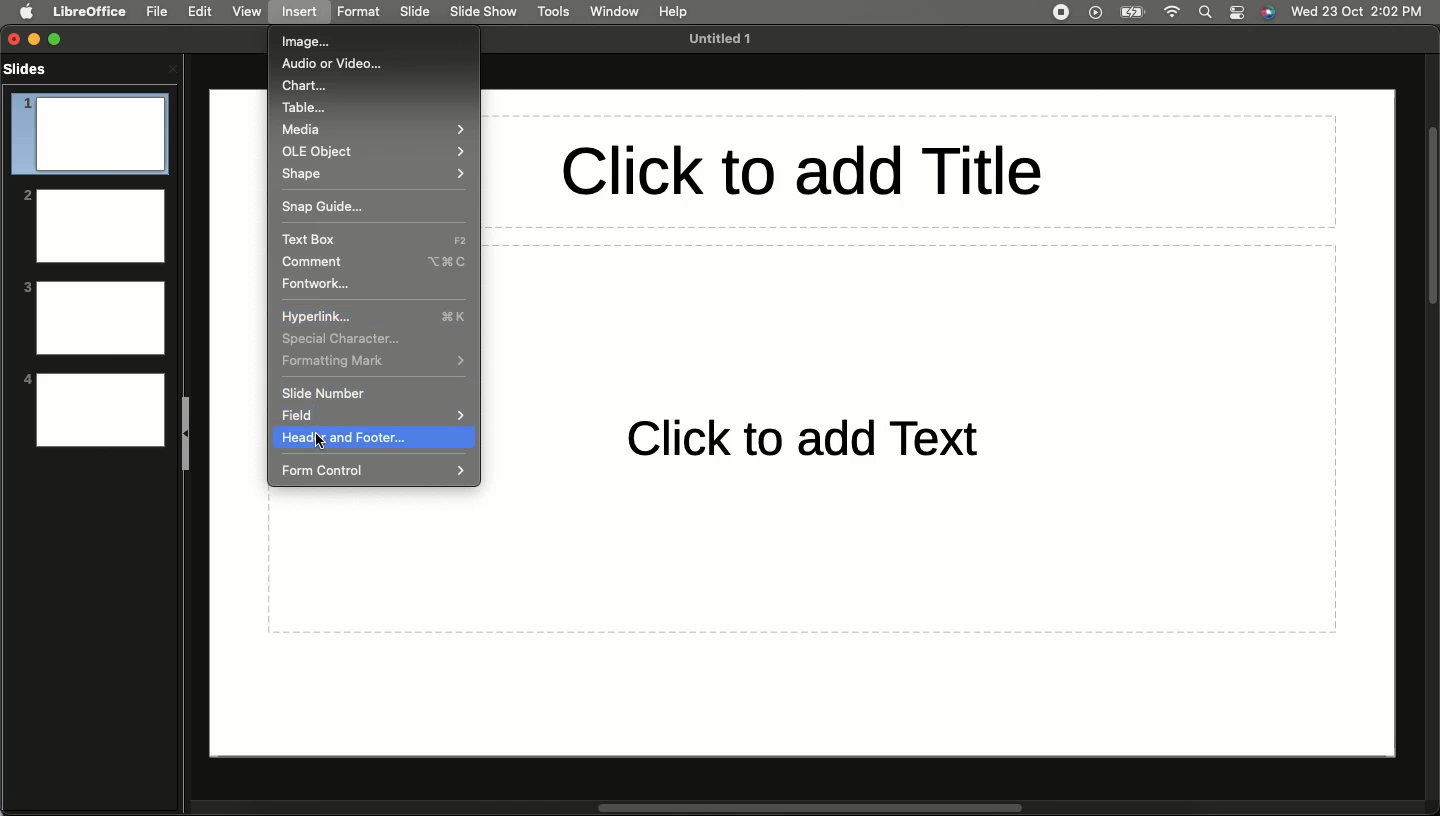 The height and width of the screenshot is (816, 1440). What do you see at coordinates (246, 11) in the screenshot?
I see `View` at bounding box center [246, 11].